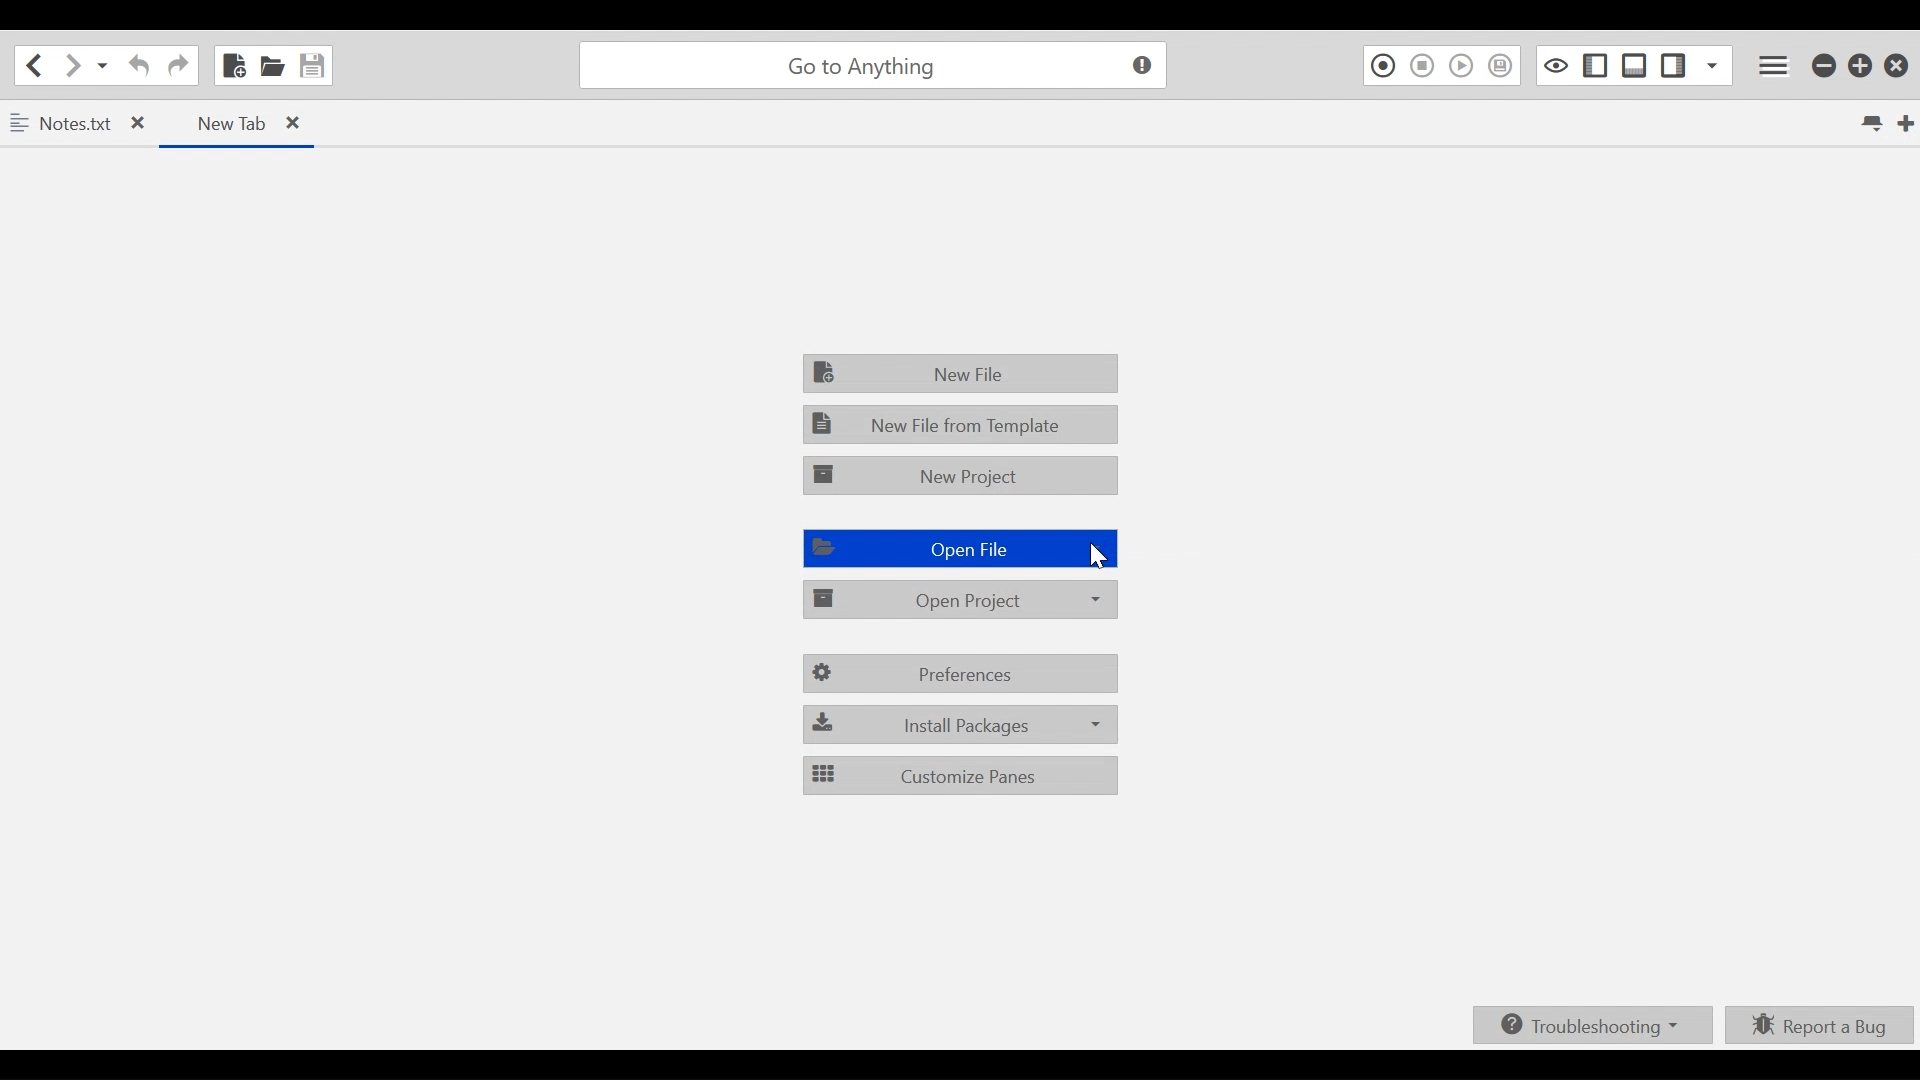 The image size is (1920, 1080). Describe the element at coordinates (1381, 66) in the screenshot. I see `Recording Macro` at that location.